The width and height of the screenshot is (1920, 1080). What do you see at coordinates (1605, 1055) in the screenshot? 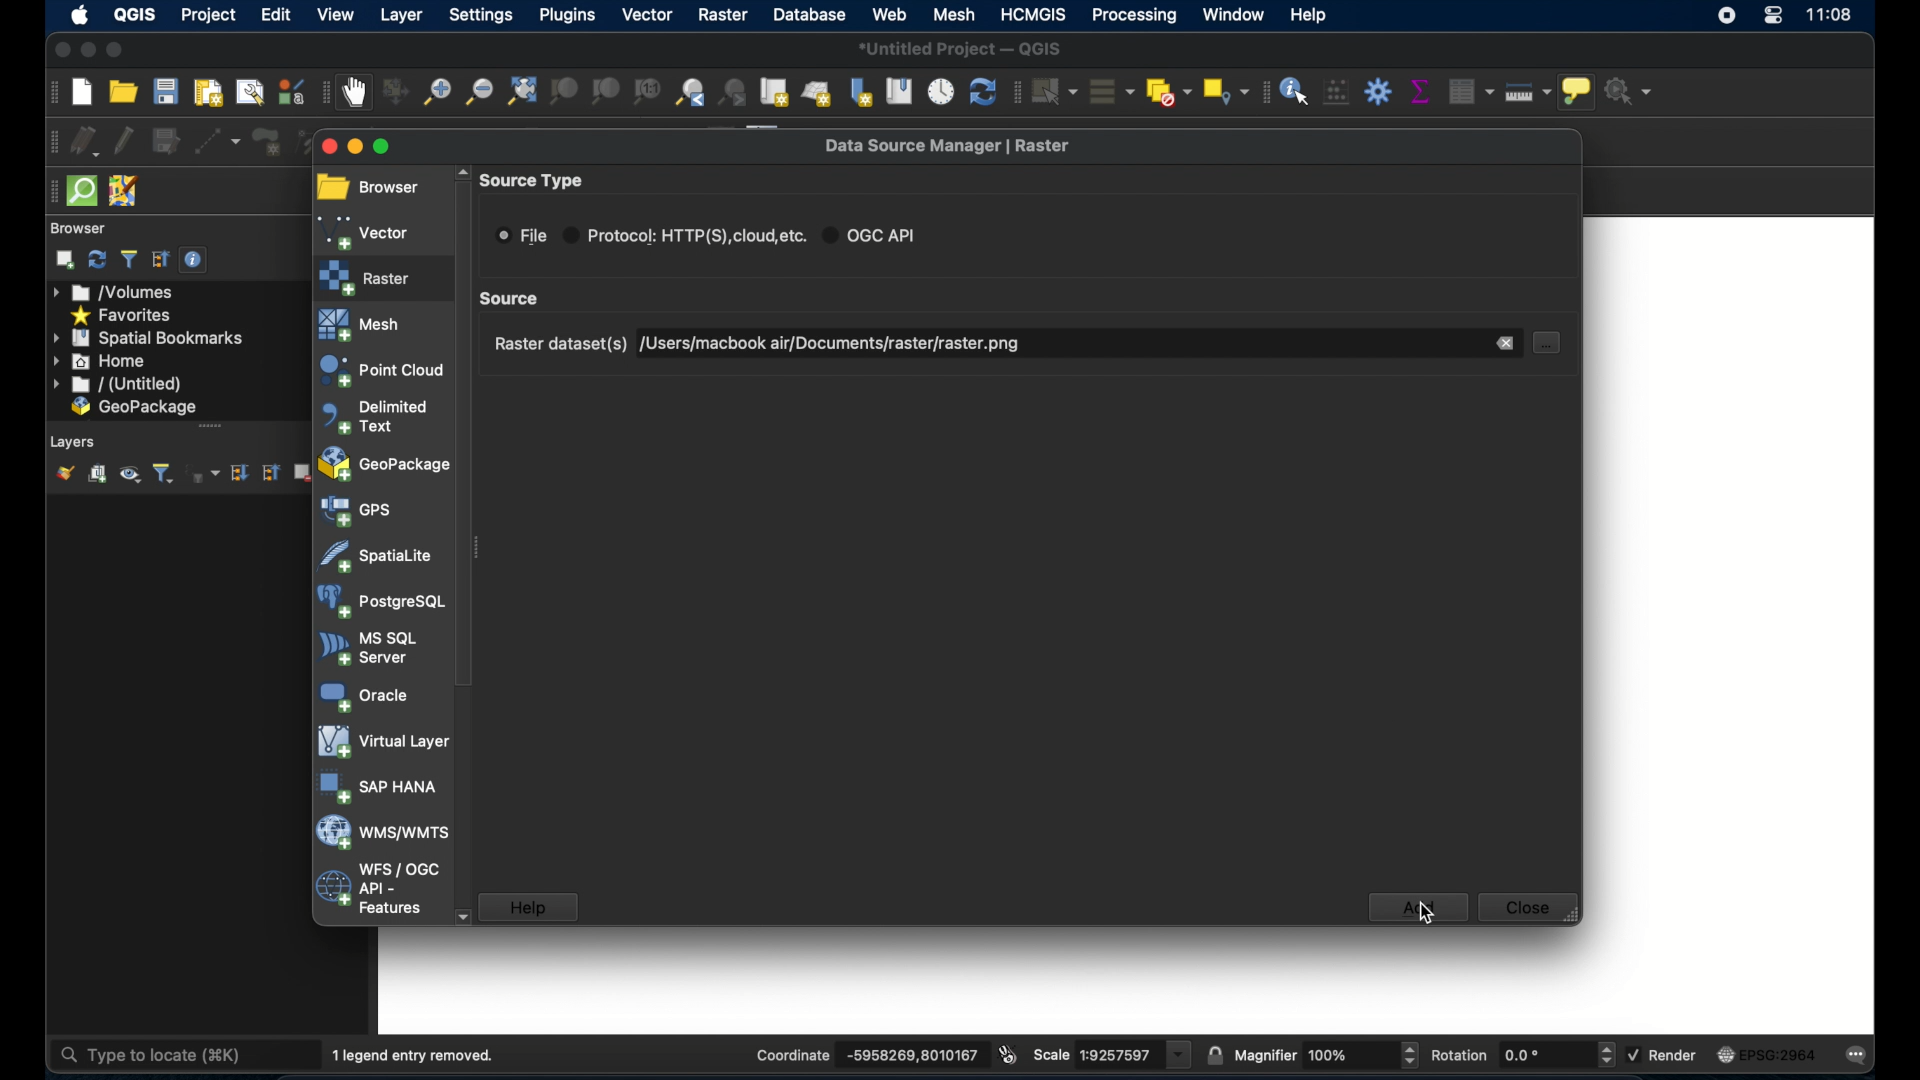
I see `Increase or decrease` at bounding box center [1605, 1055].